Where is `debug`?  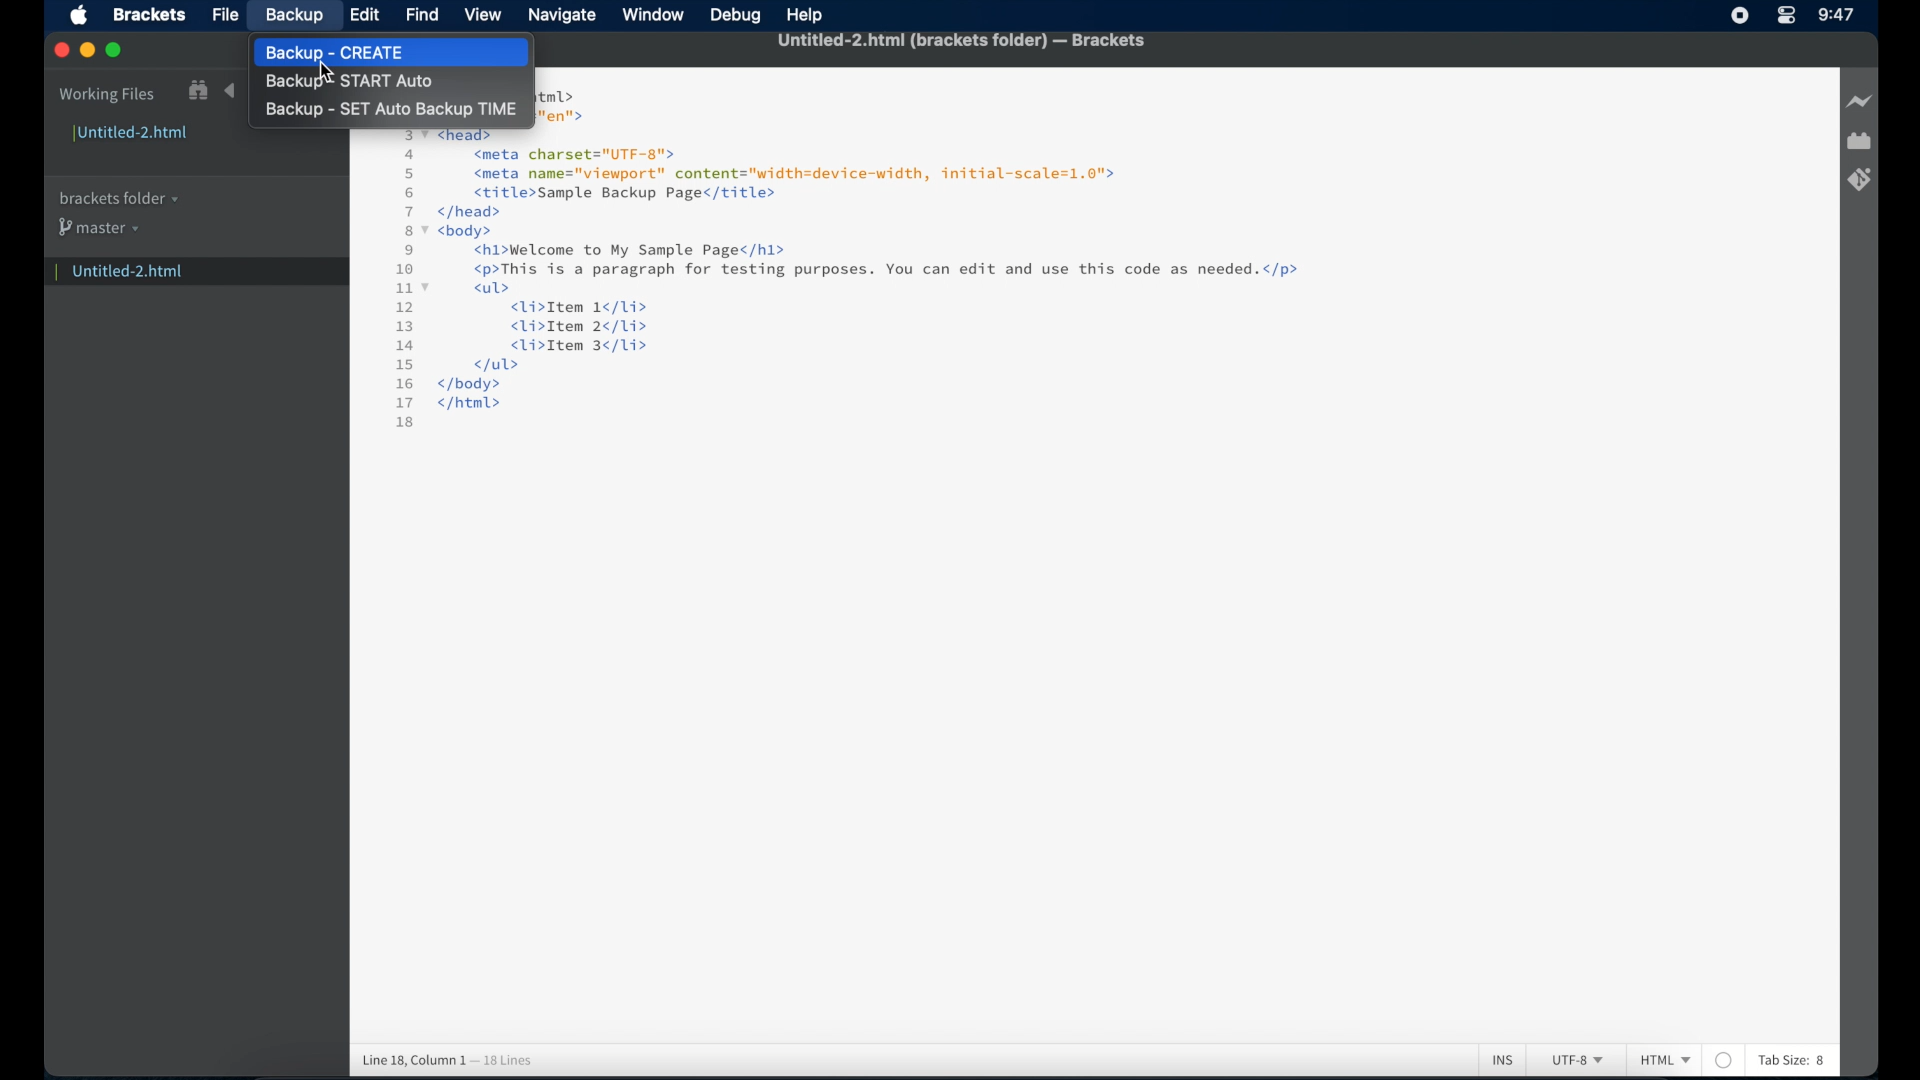
debug is located at coordinates (733, 16).